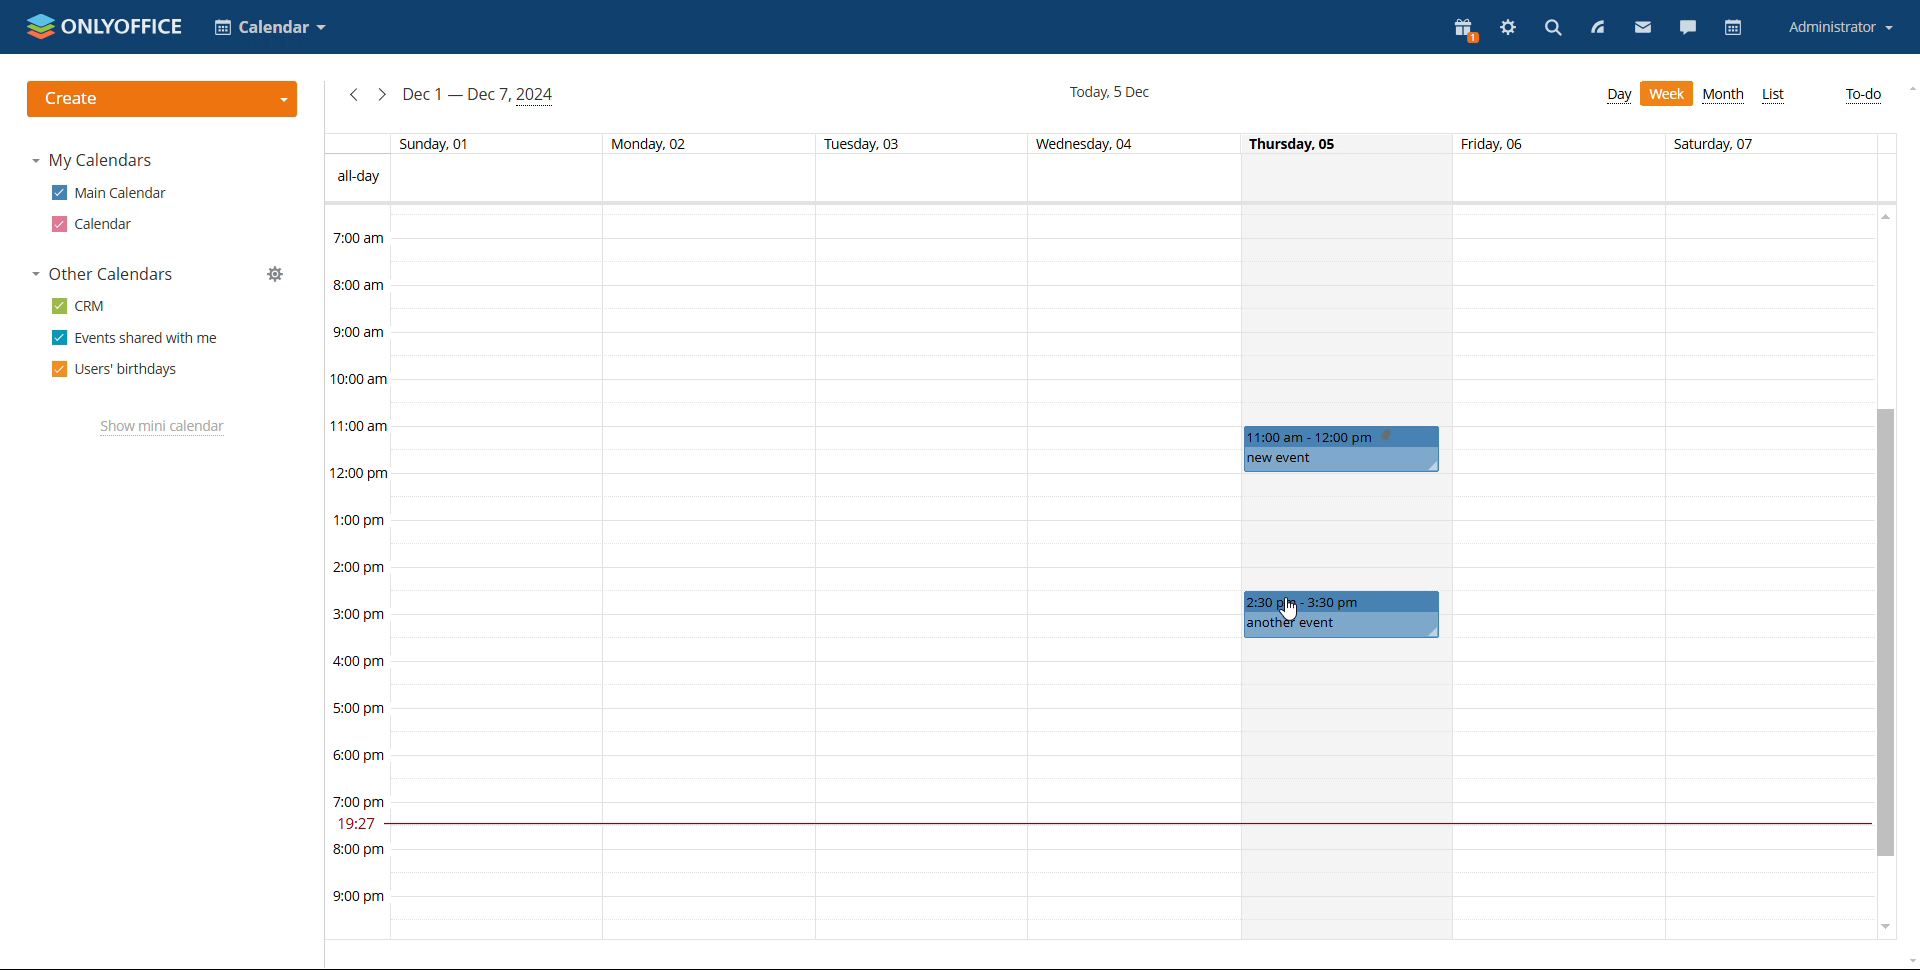 The height and width of the screenshot is (970, 1920). Describe the element at coordinates (1734, 28) in the screenshot. I see `calendar` at that location.